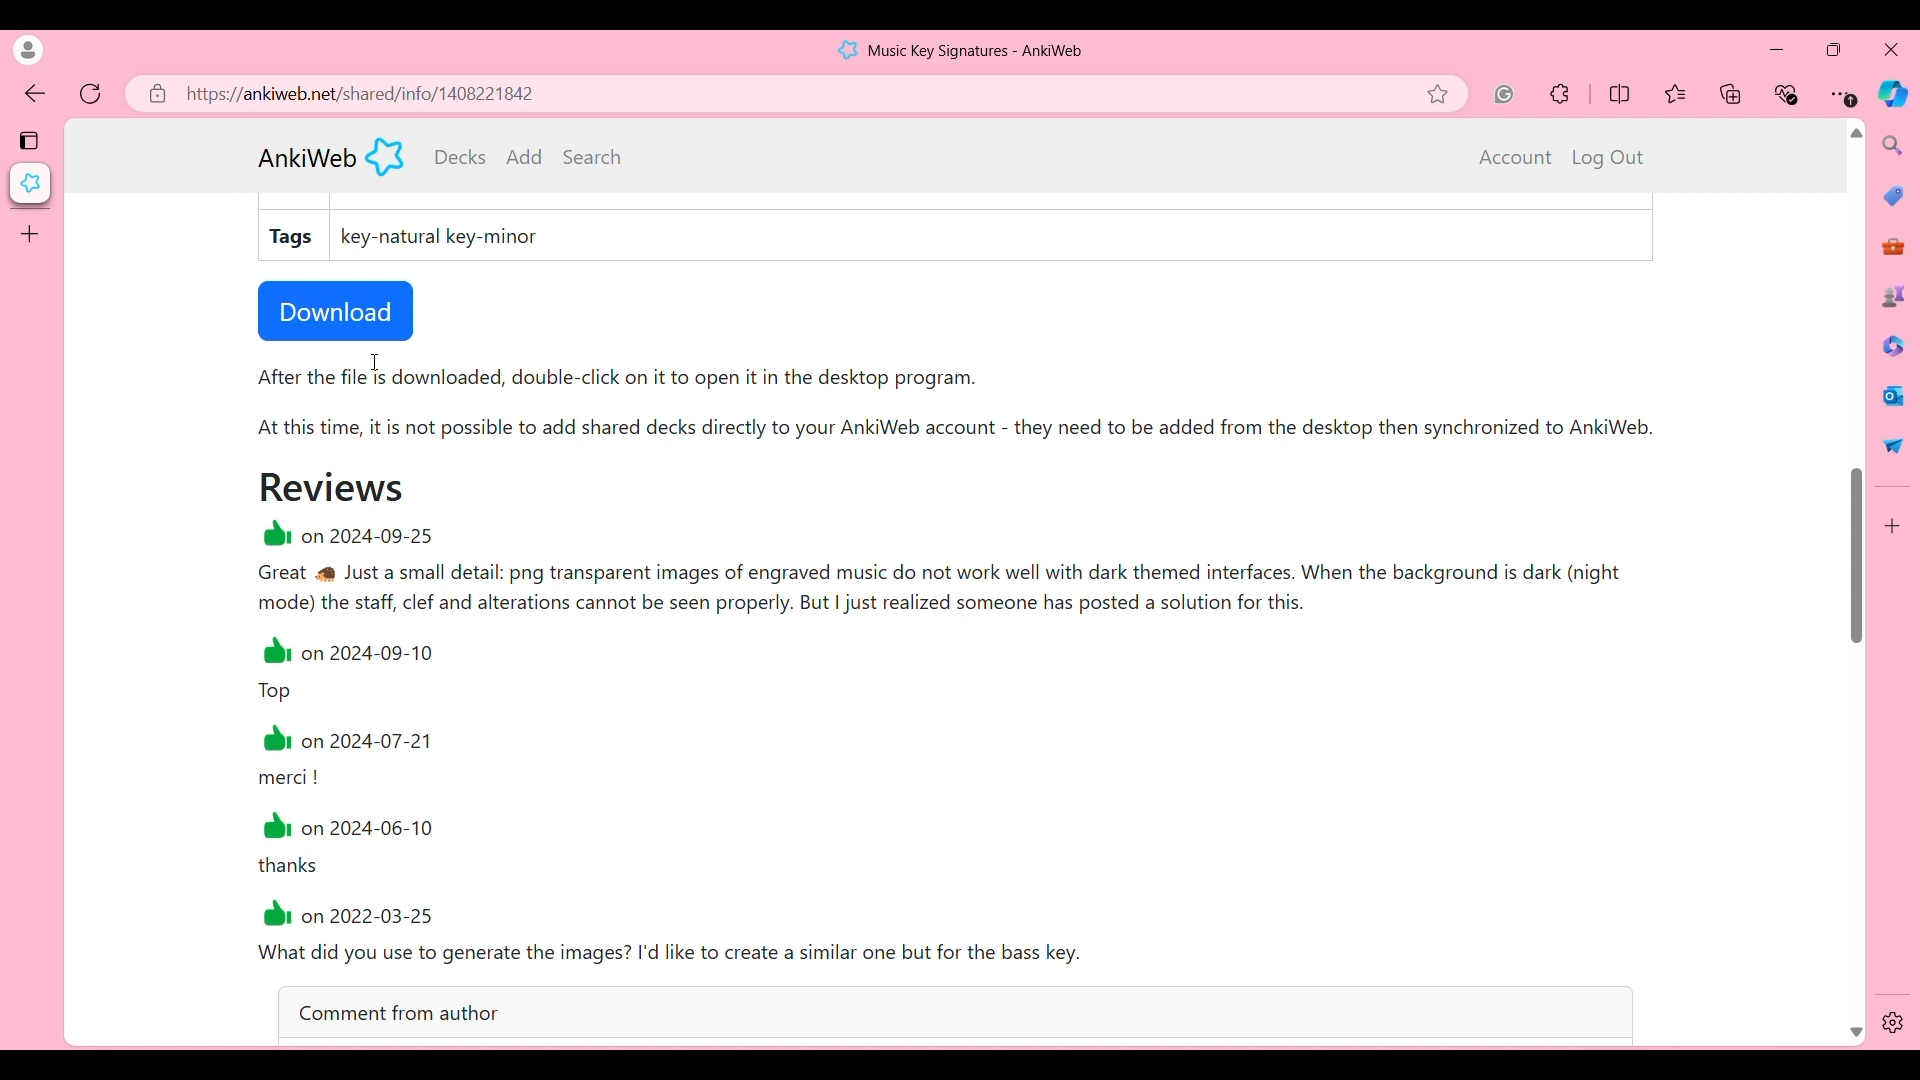 This screenshot has width=1920, height=1080. I want to click on Add tab, so click(29, 234).